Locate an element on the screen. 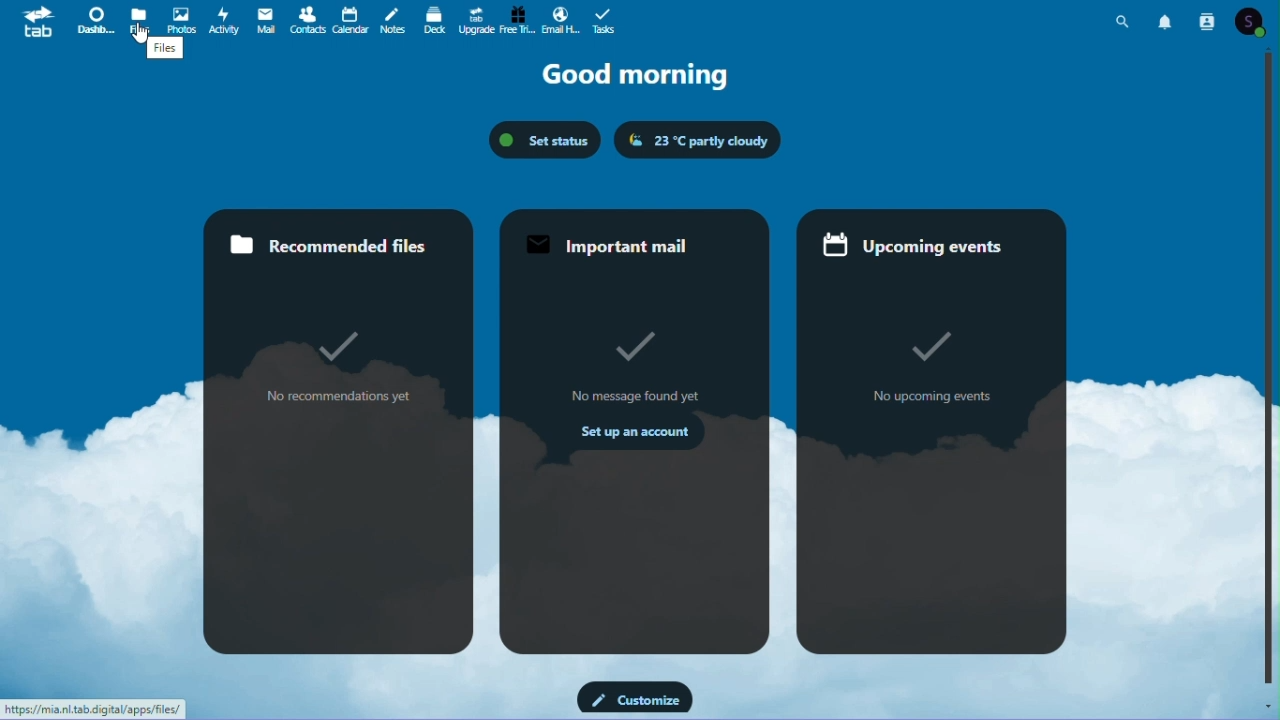  Files is located at coordinates (141, 19).